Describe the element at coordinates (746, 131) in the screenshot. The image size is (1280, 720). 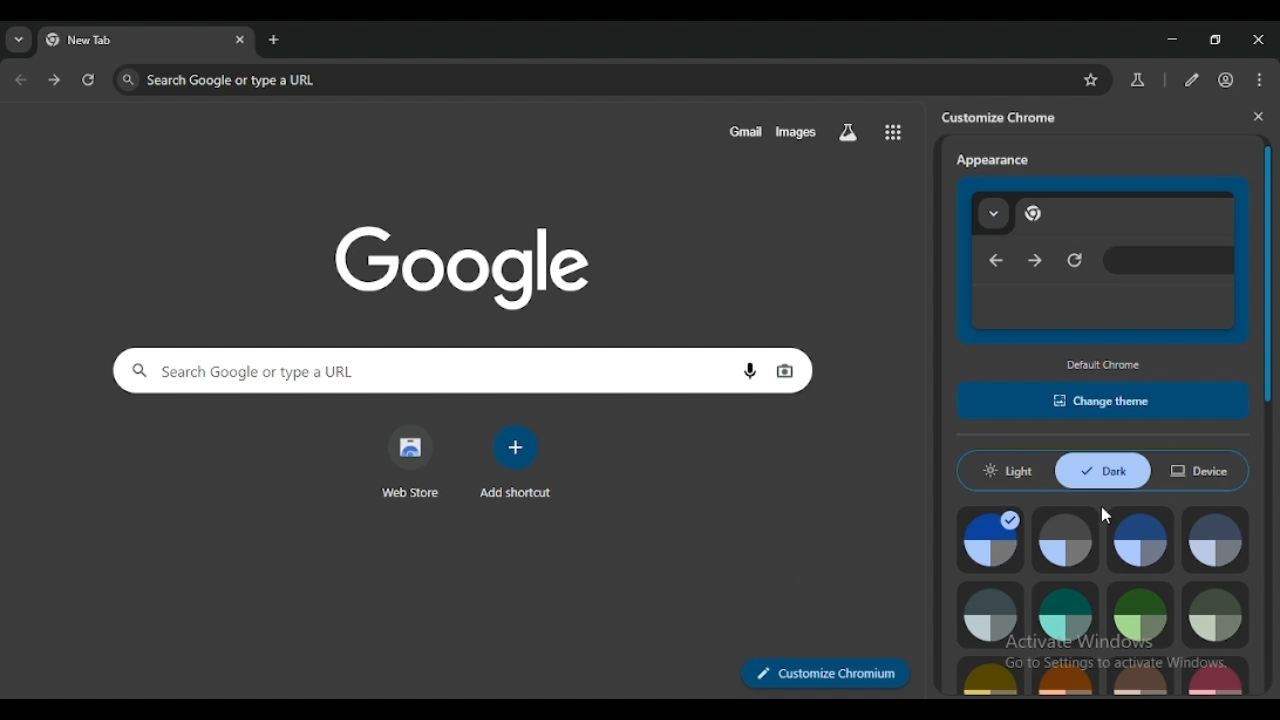
I see `gmail` at that location.